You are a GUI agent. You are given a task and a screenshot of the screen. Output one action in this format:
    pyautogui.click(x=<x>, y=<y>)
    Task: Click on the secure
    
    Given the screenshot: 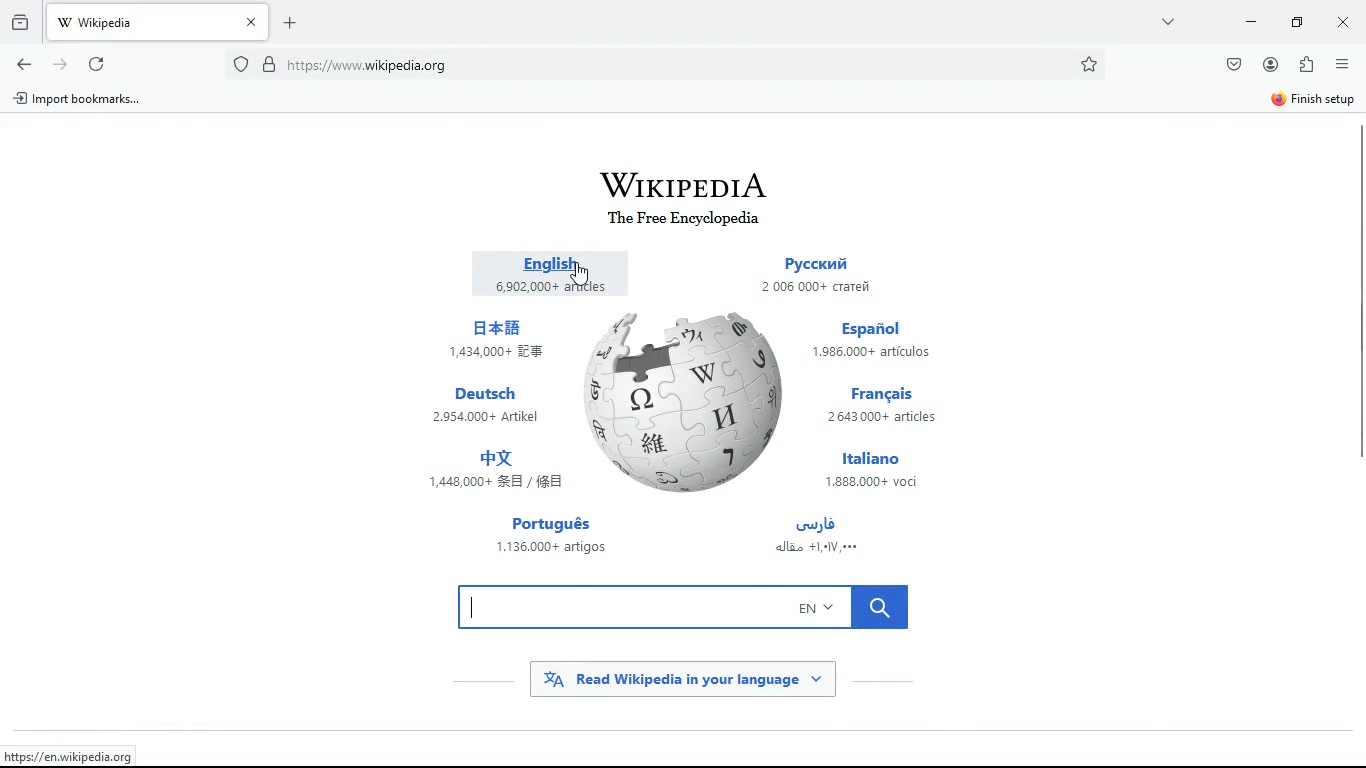 What is the action you would take?
    pyautogui.click(x=272, y=62)
    